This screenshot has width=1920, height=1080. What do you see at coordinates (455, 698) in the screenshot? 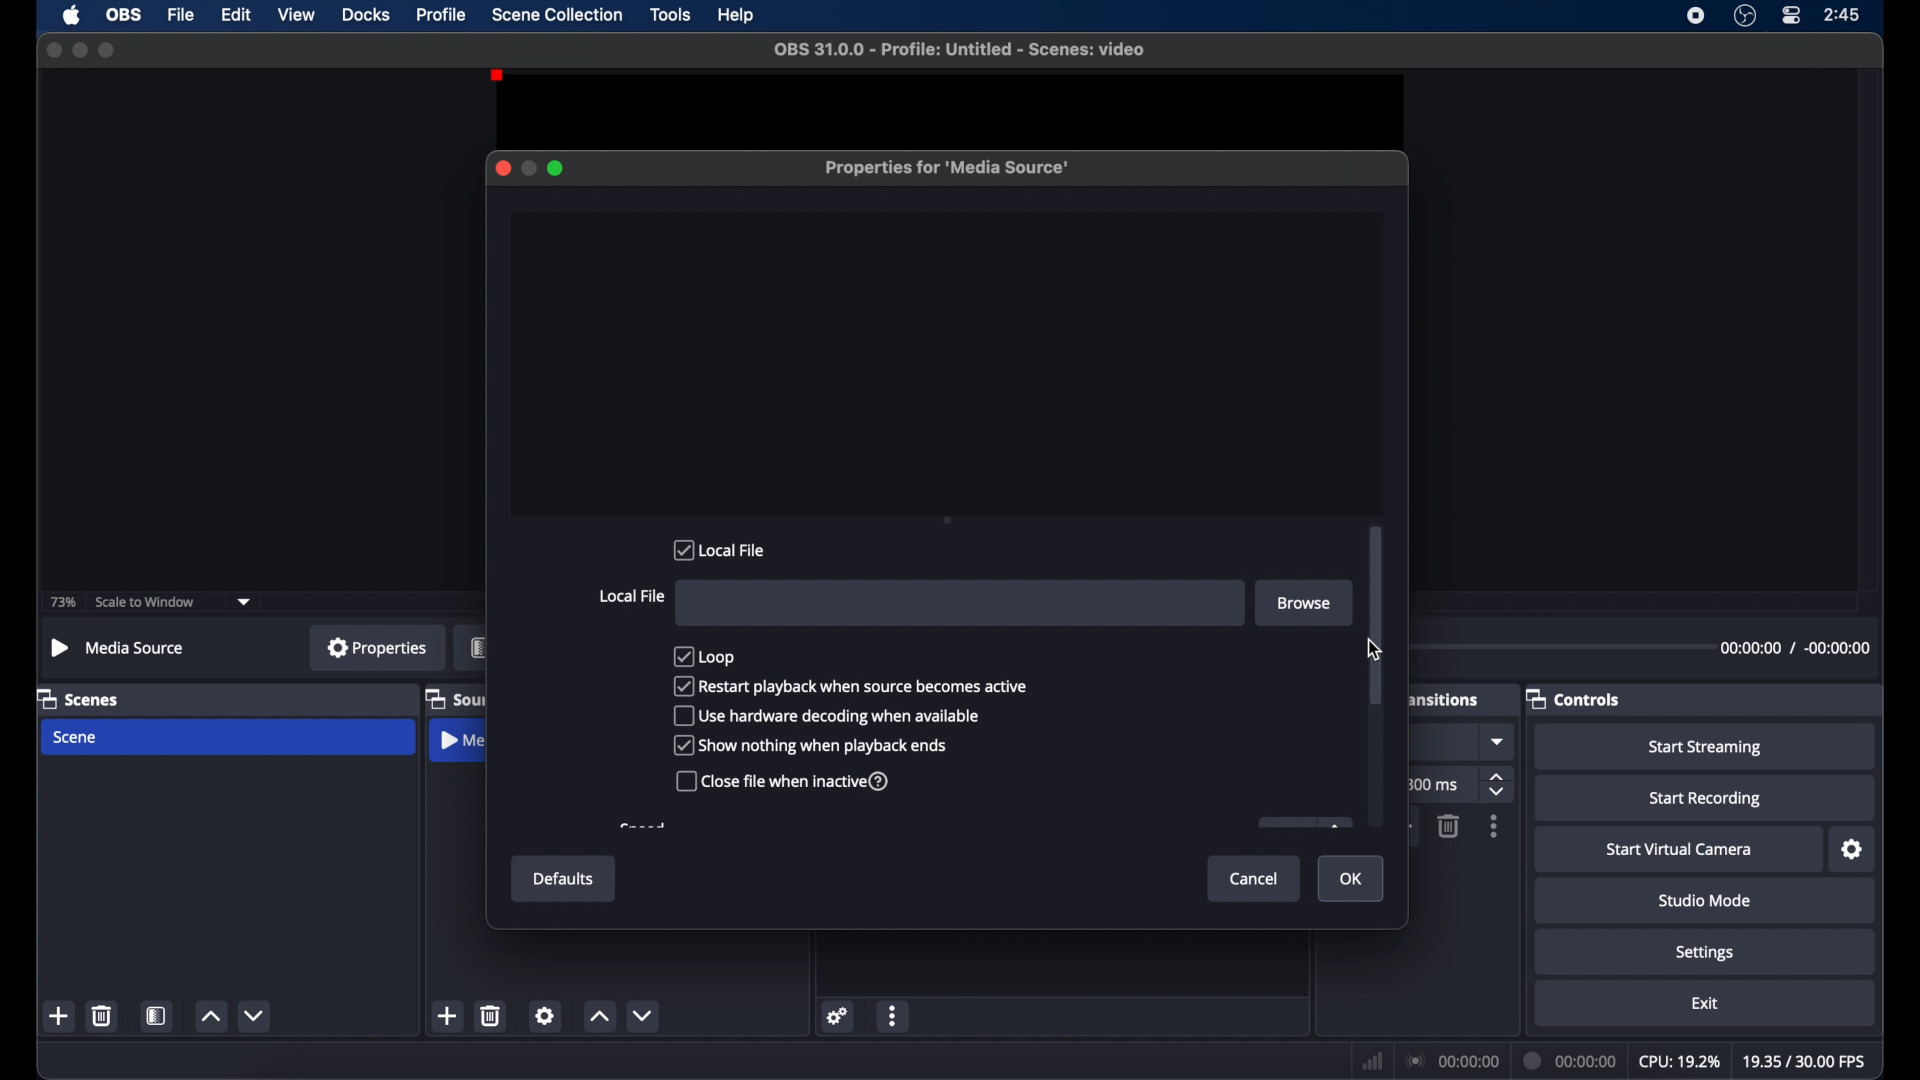
I see `sources` at bounding box center [455, 698].